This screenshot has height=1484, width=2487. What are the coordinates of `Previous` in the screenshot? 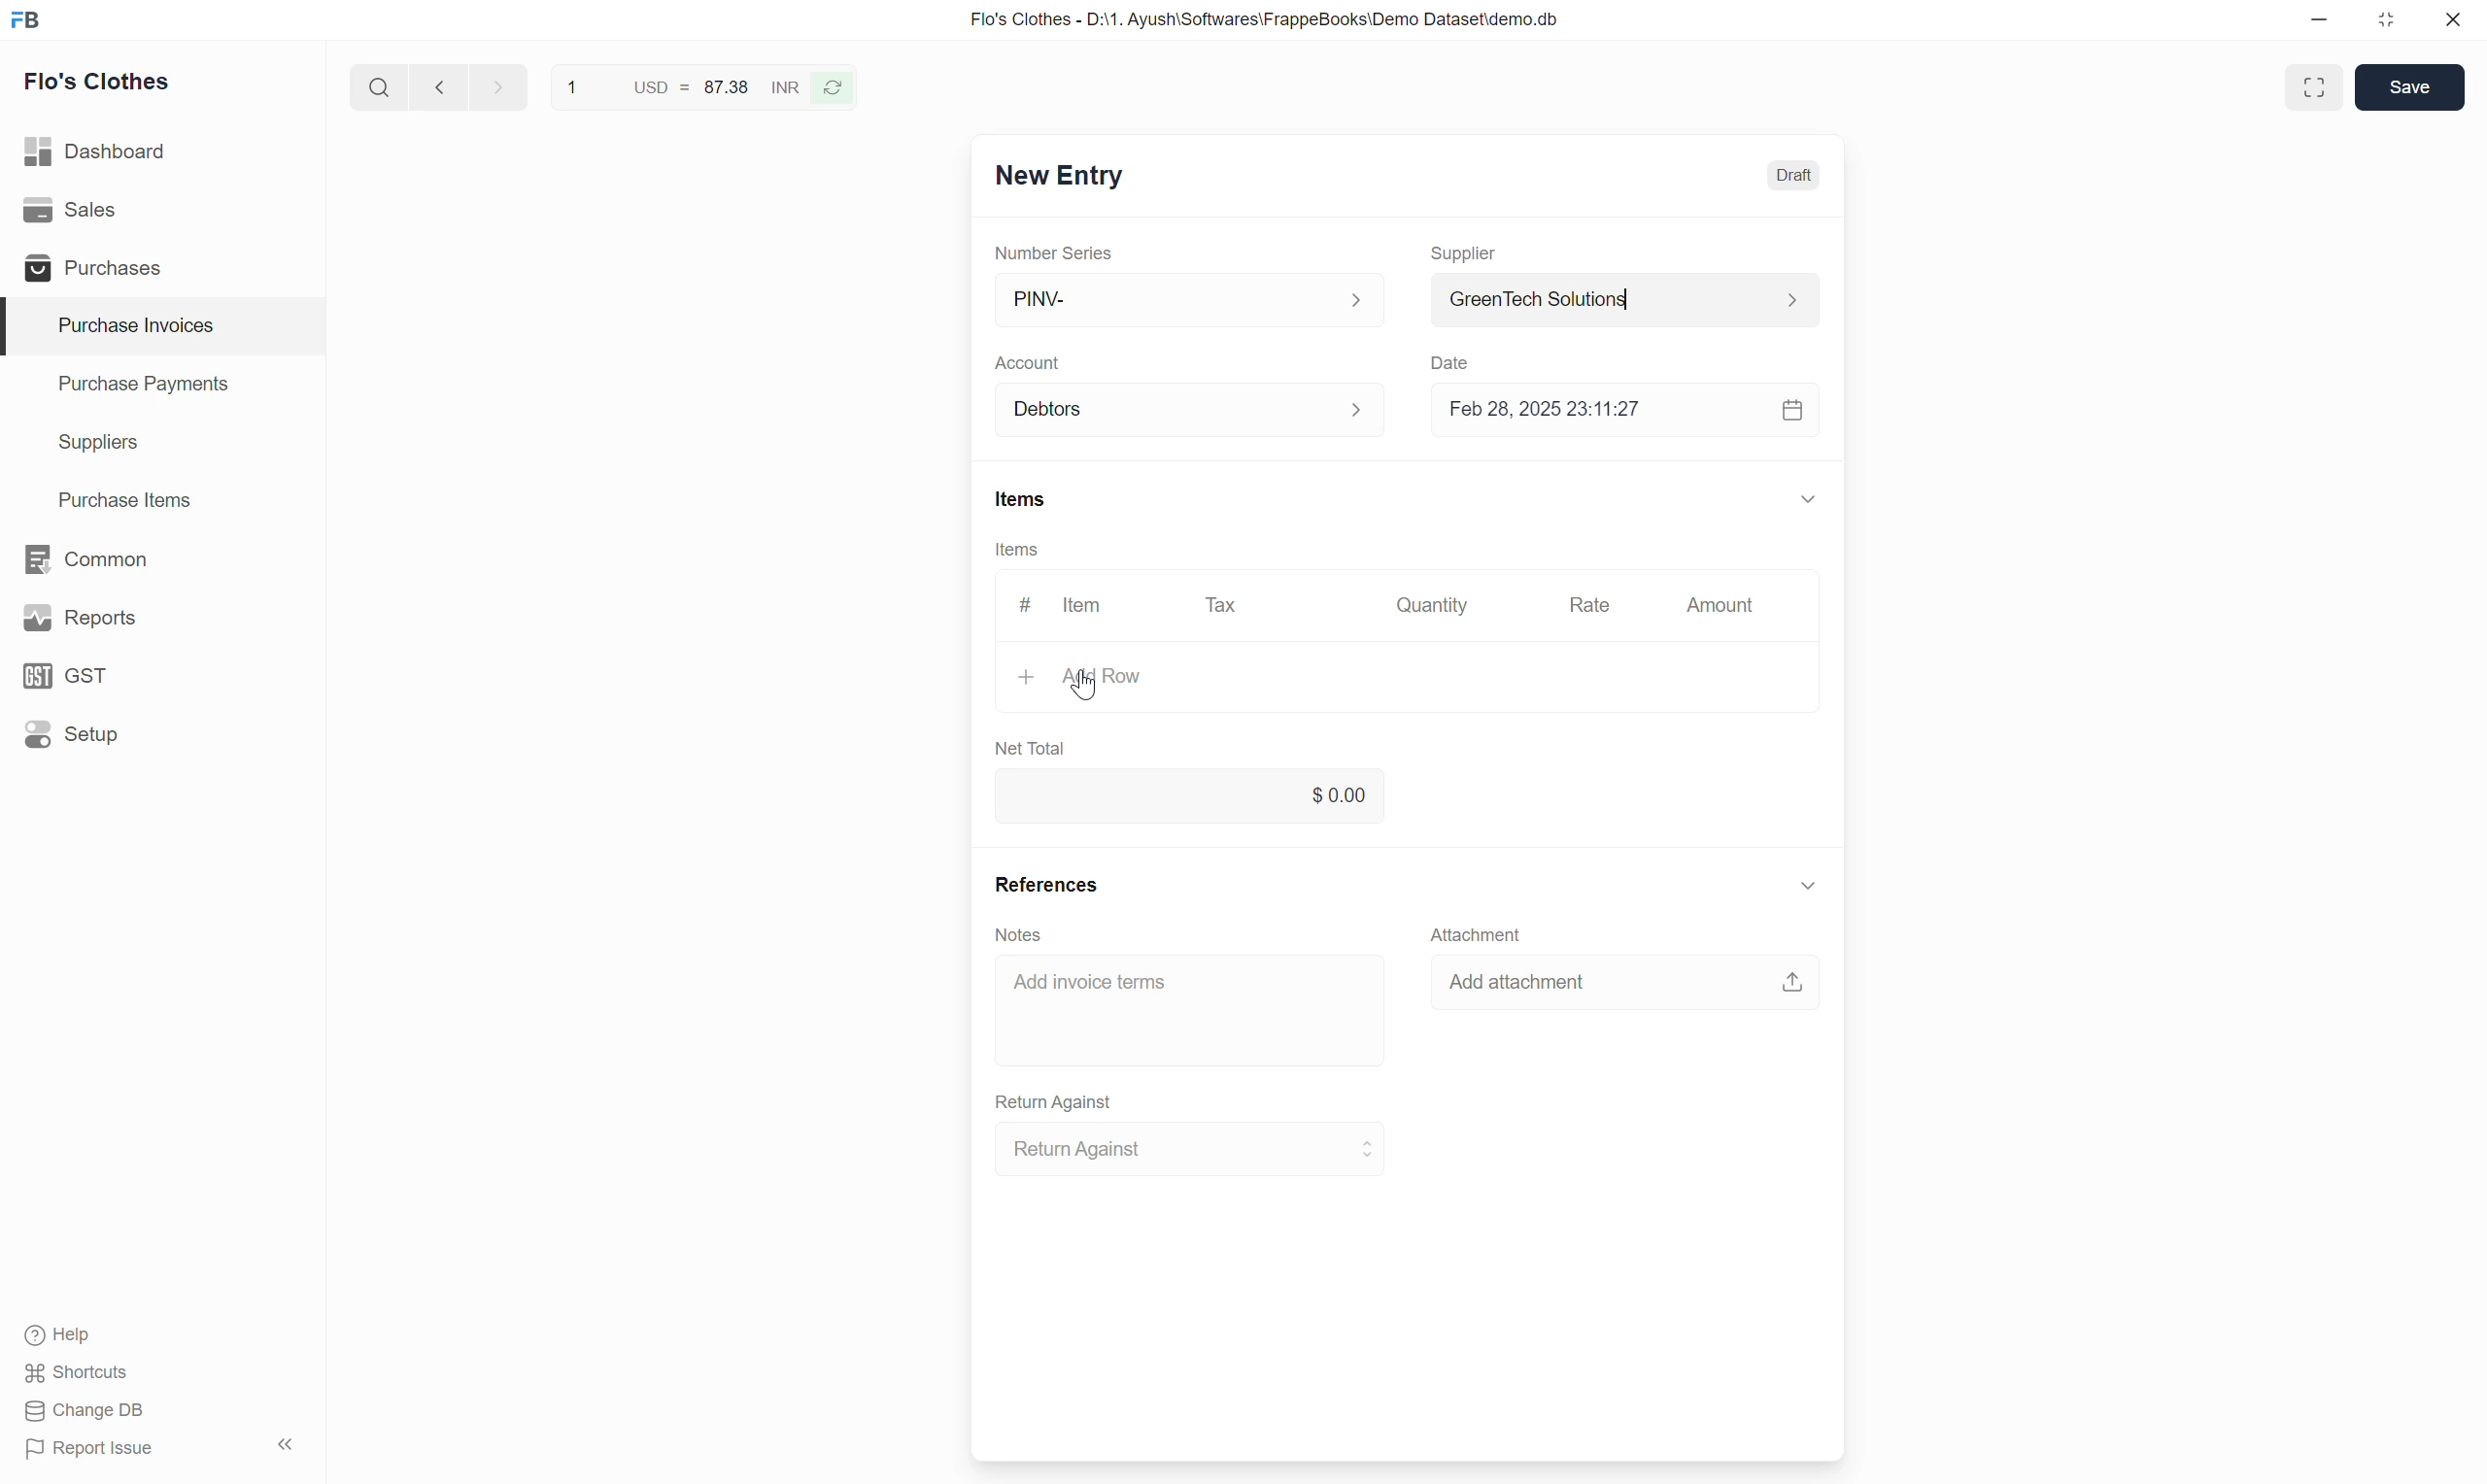 It's located at (439, 86).